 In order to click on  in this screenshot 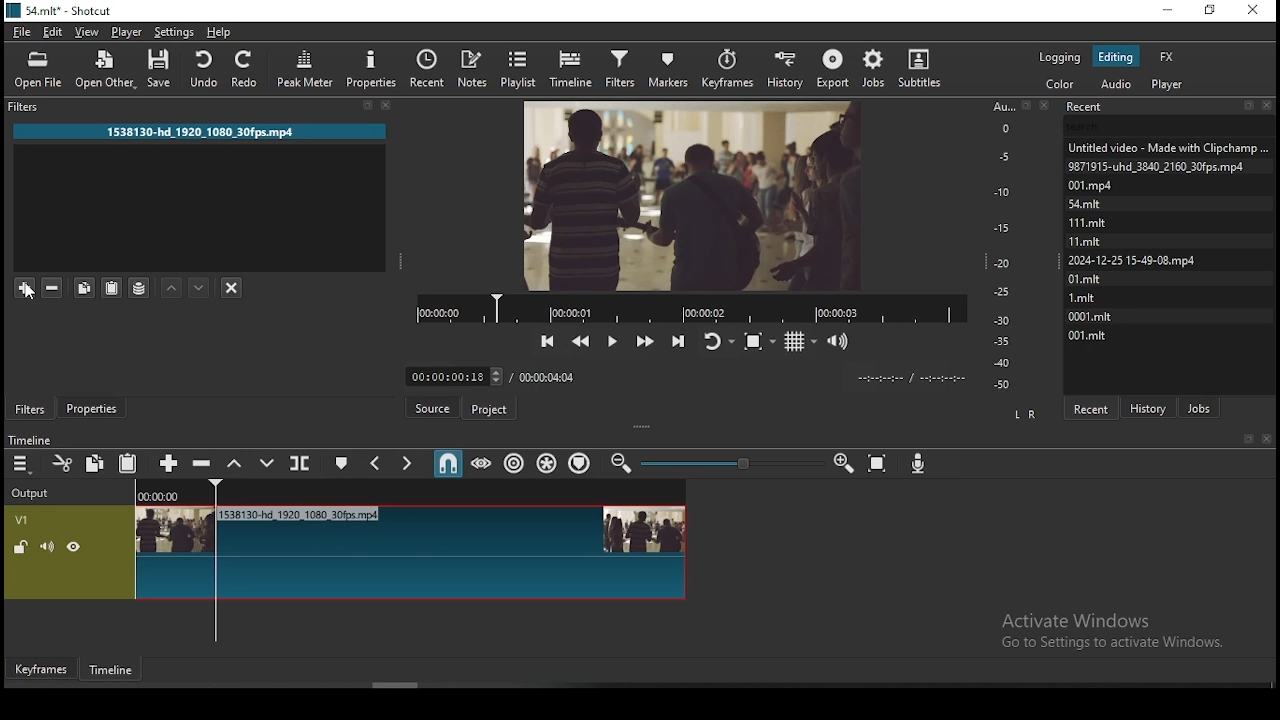, I will do `click(435, 407)`.